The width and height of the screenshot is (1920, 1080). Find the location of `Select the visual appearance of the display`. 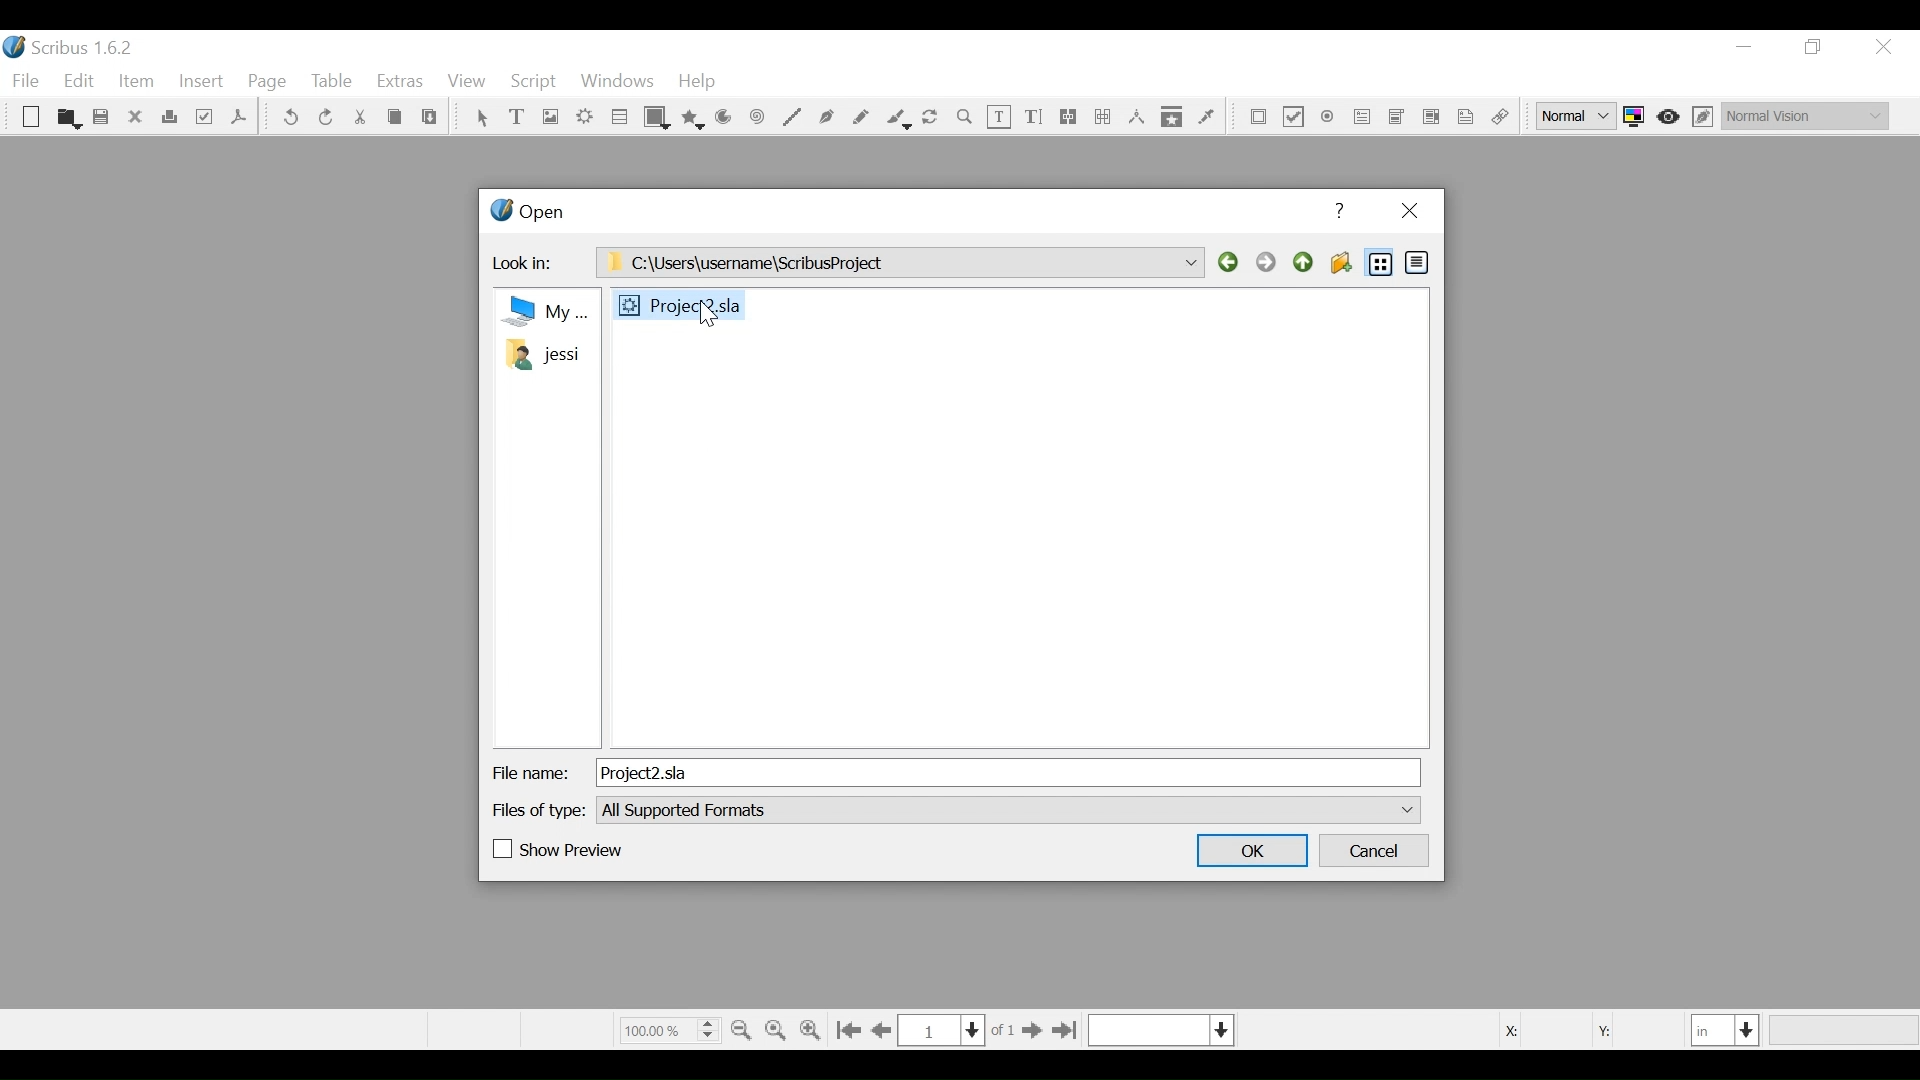

Select the visual appearance of the display is located at coordinates (1804, 113).